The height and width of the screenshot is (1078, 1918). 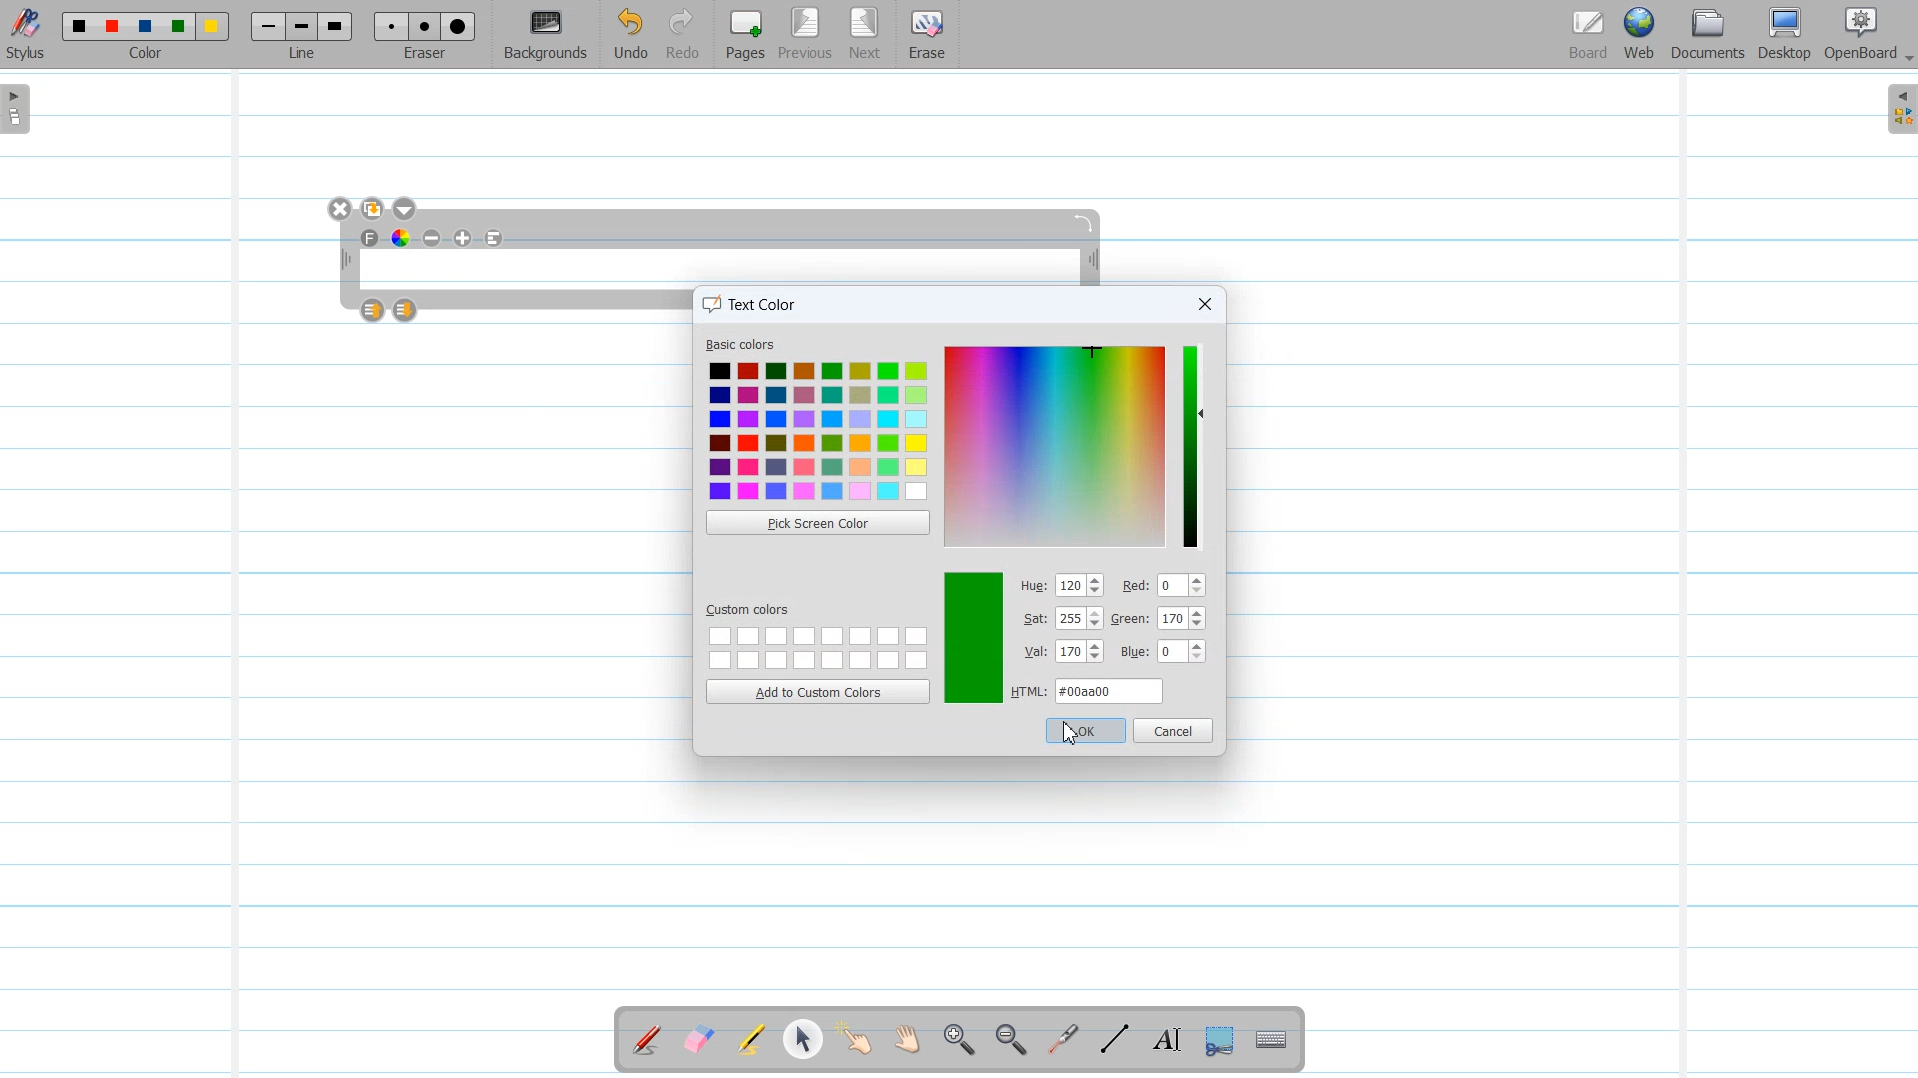 I want to click on Color shades, so click(x=1056, y=445).